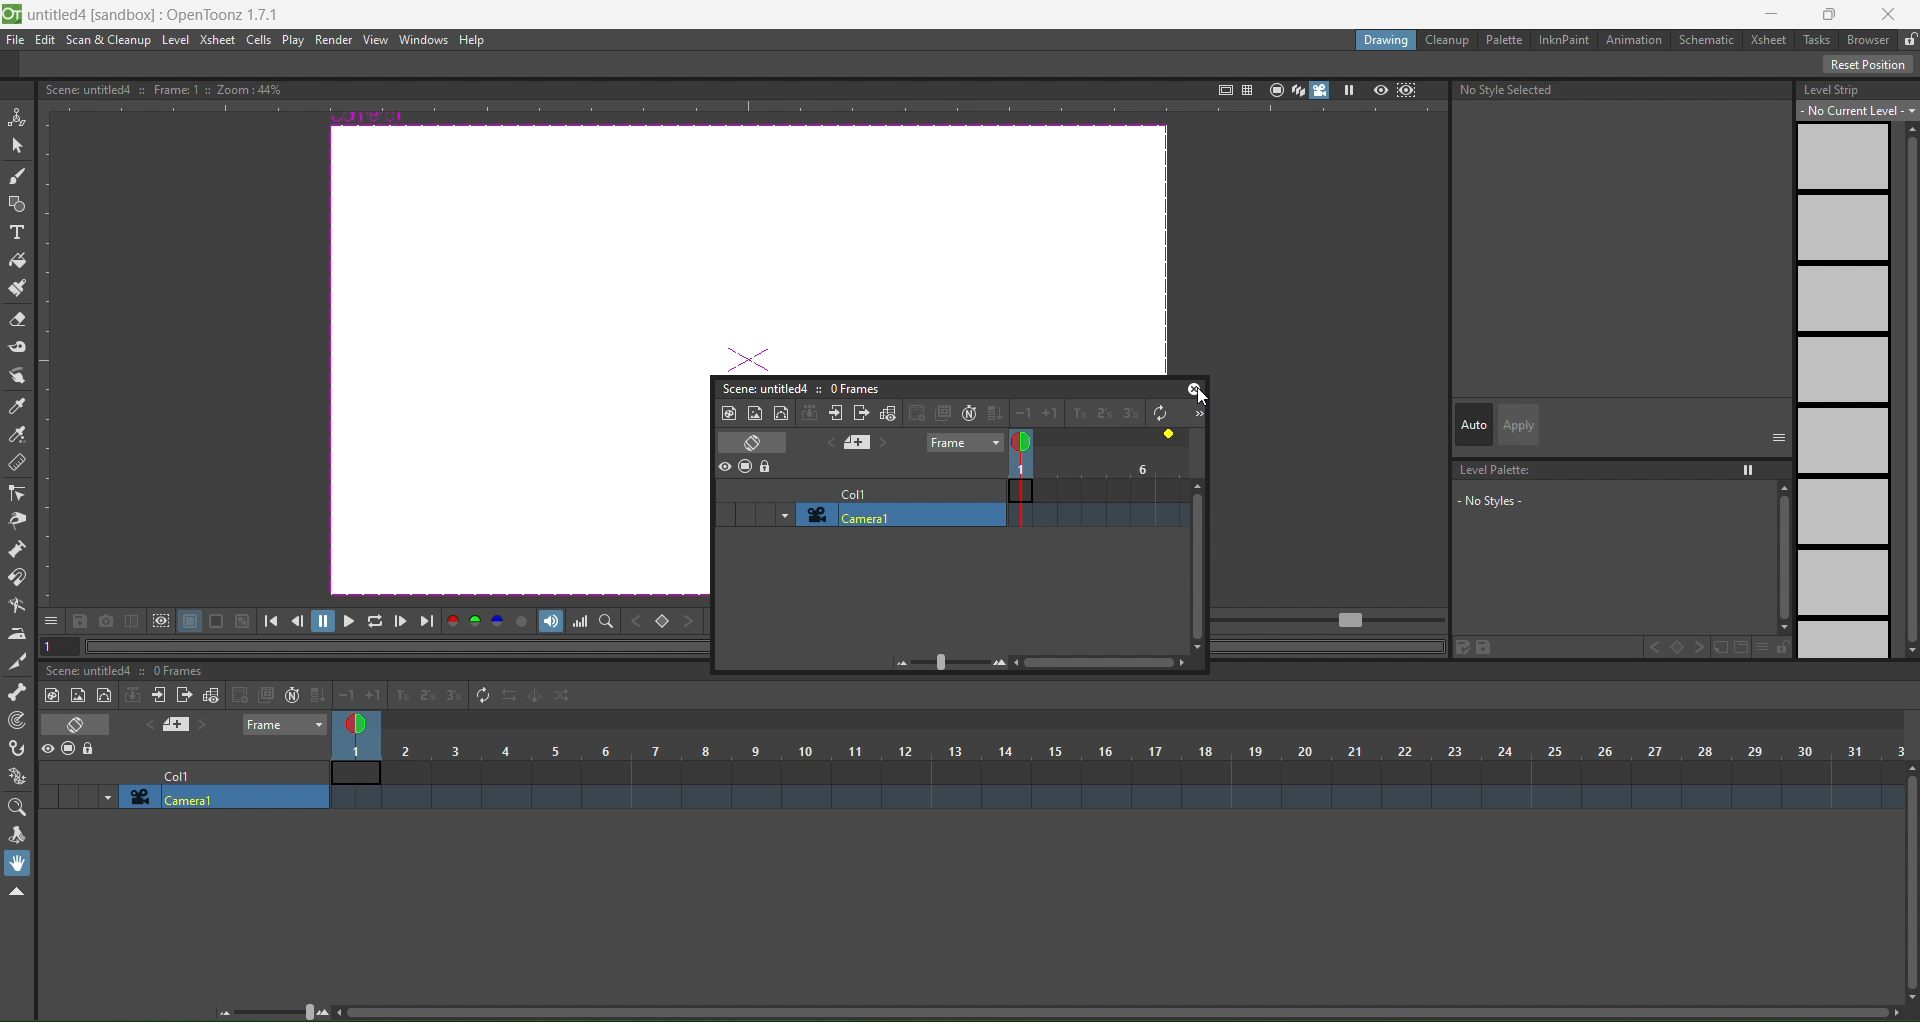  I want to click on brush tool, so click(18, 177).